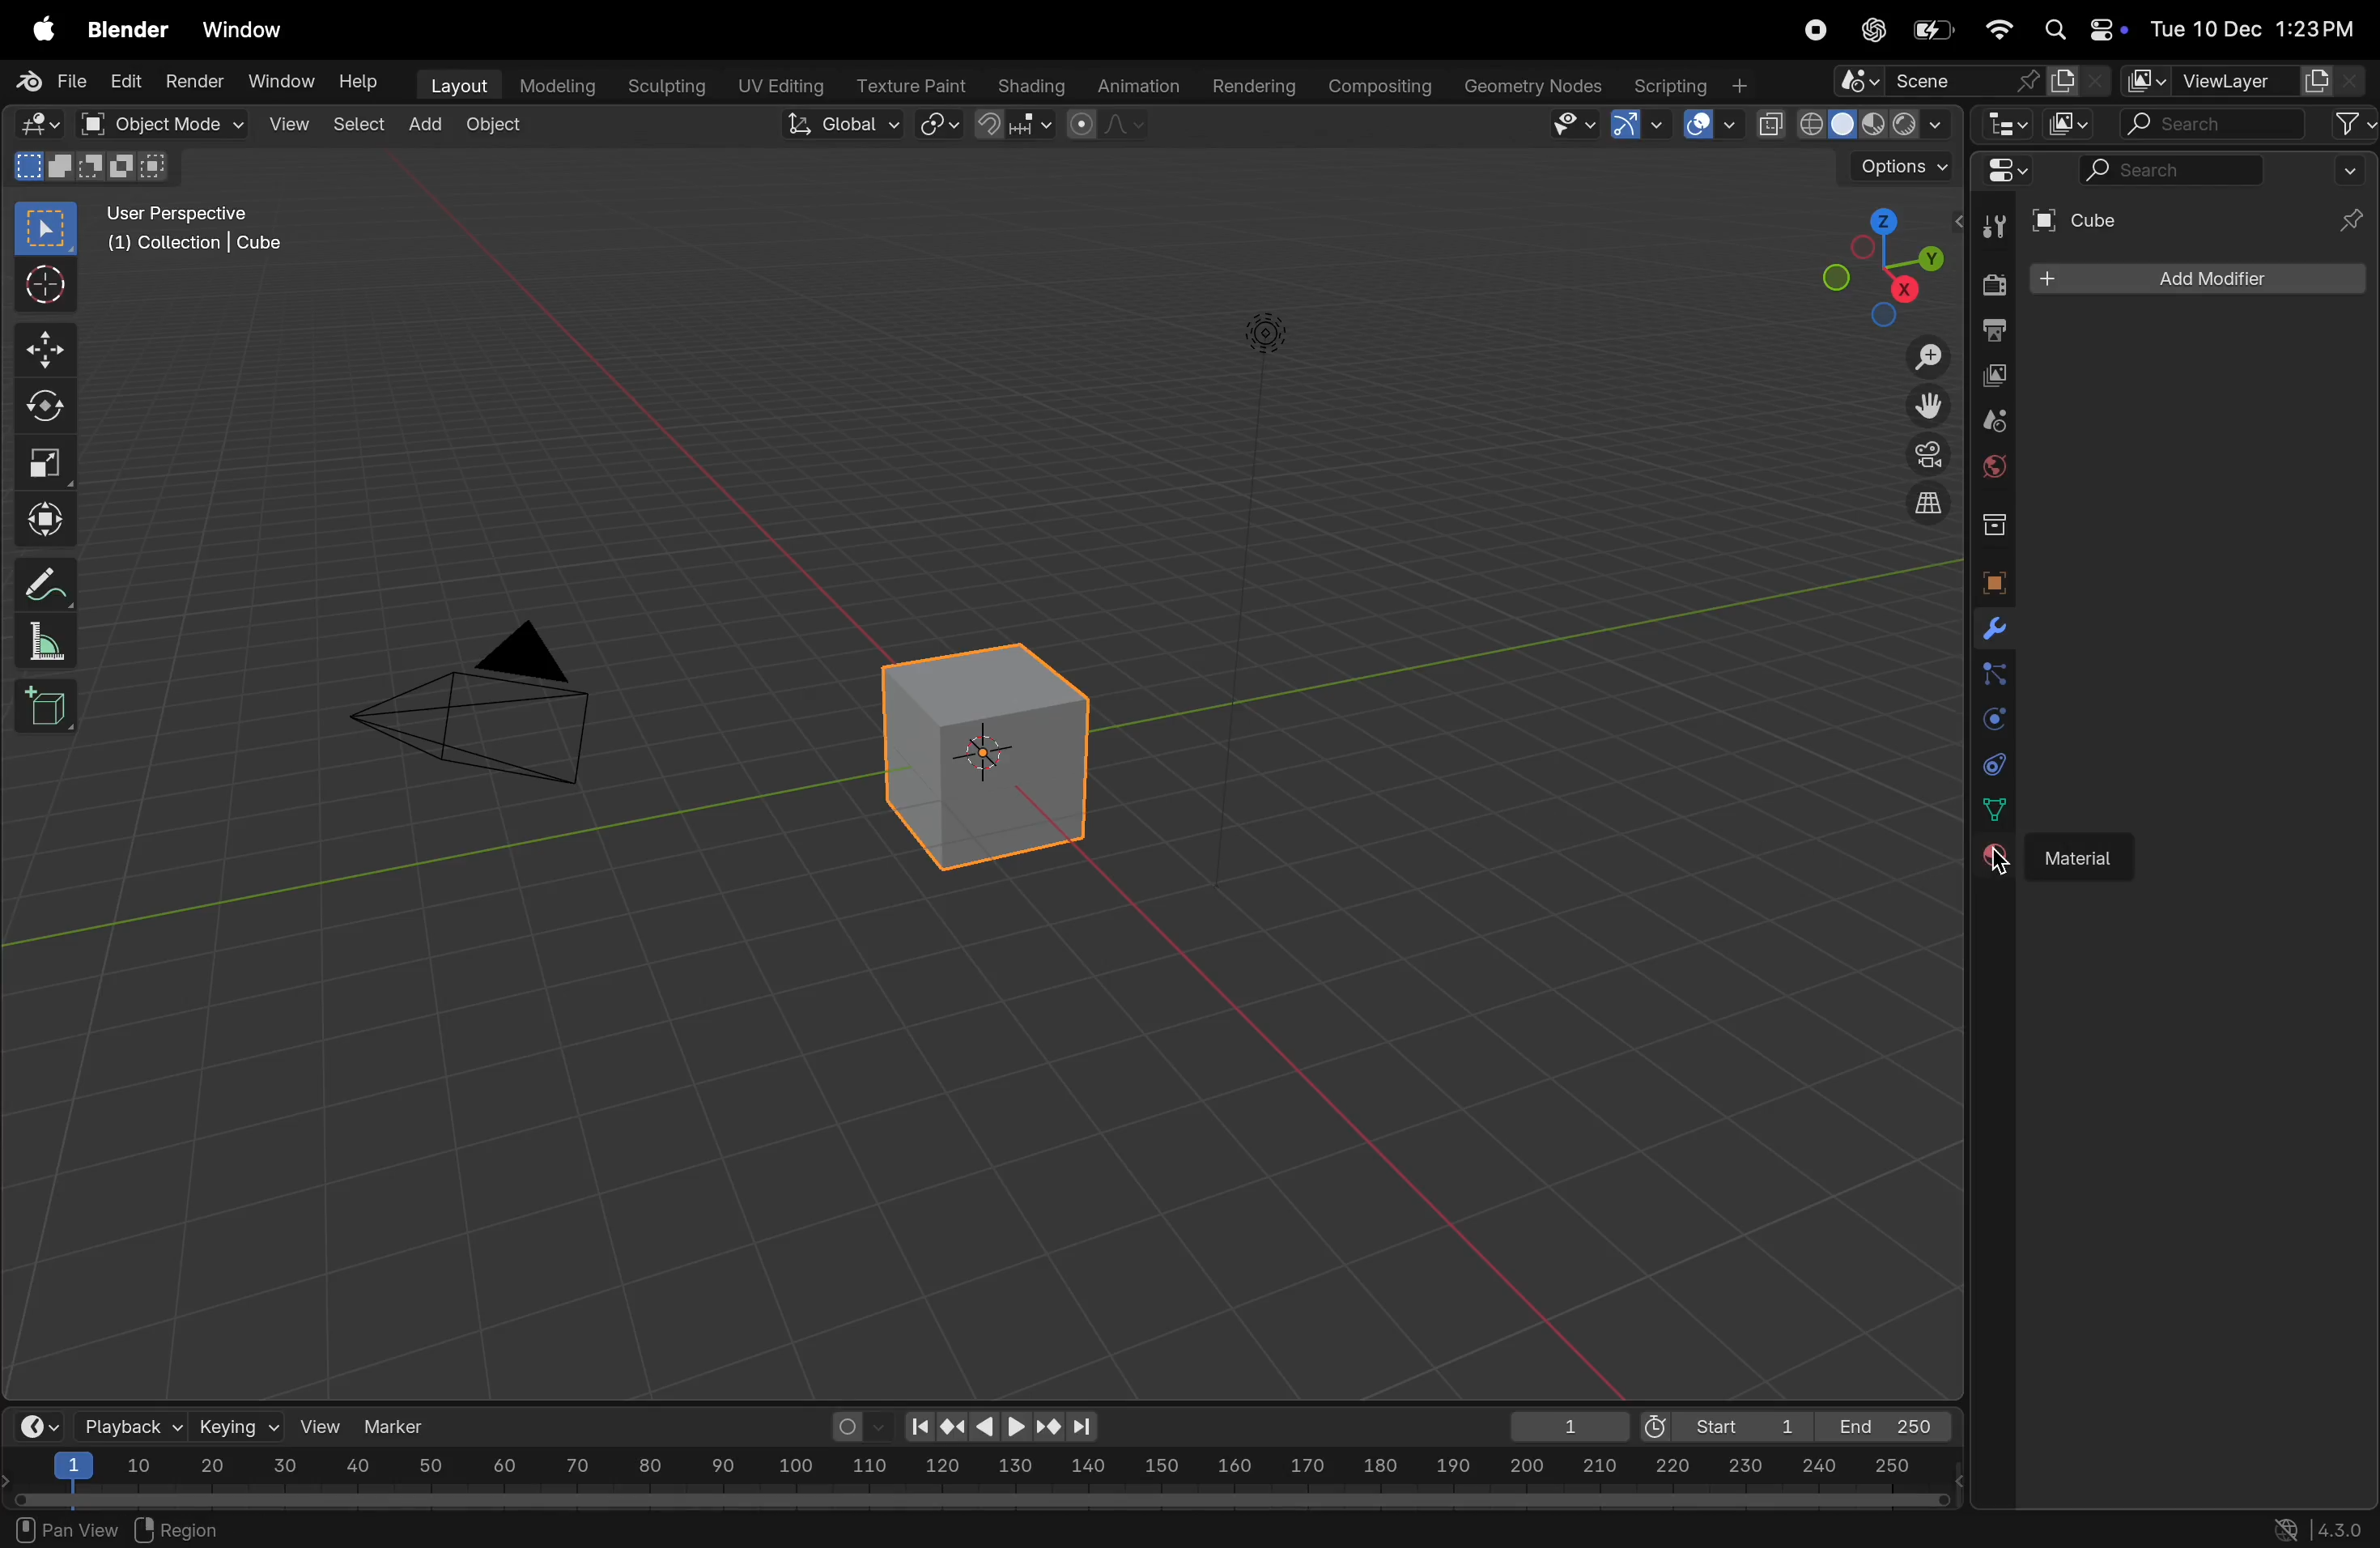  What do you see at coordinates (42, 457) in the screenshot?
I see `scale` at bounding box center [42, 457].